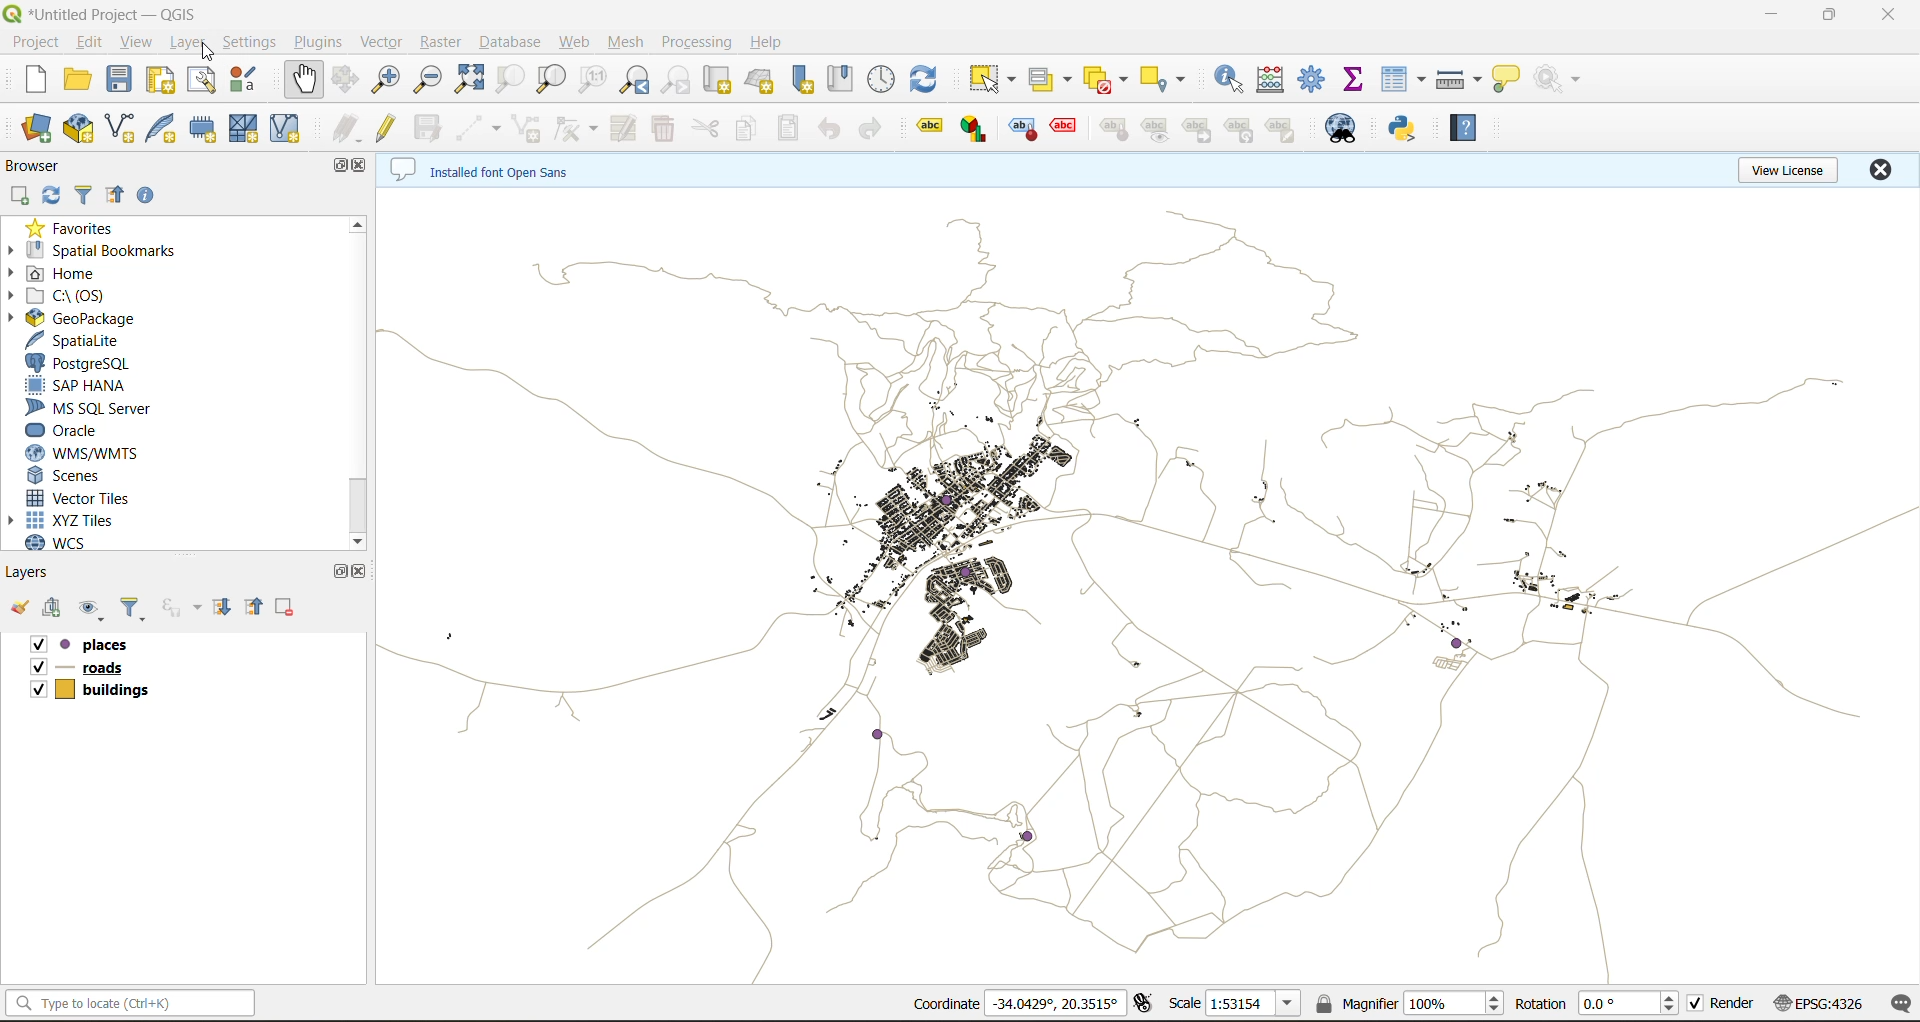 This screenshot has width=1920, height=1022. What do you see at coordinates (387, 79) in the screenshot?
I see `zoom in` at bounding box center [387, 79].